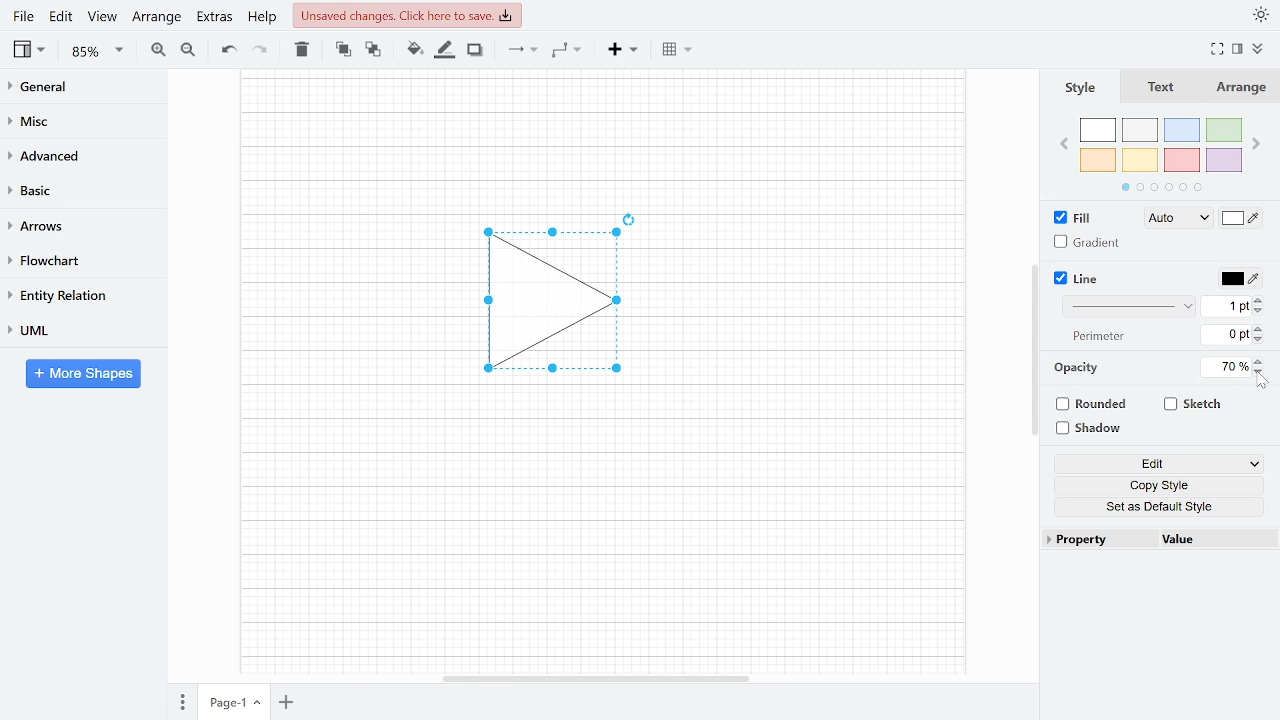  What do you see at coordinates (1213, 541) in the screenshot?
I see `Value` at bounding box center [1213, 541].